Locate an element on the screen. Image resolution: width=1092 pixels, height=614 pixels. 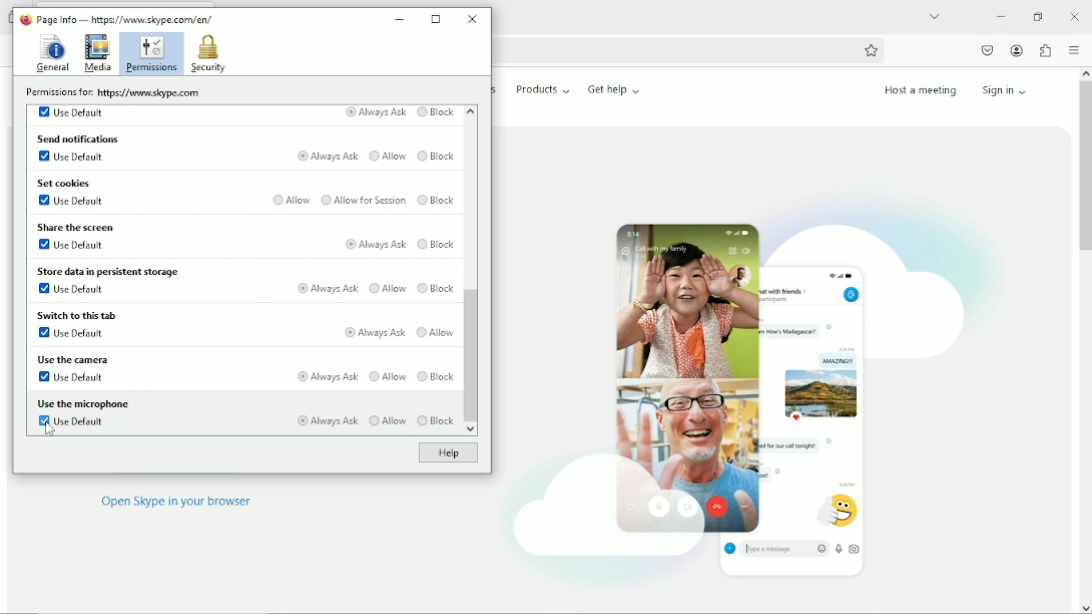
Use default is located at coordinates (70, 290).